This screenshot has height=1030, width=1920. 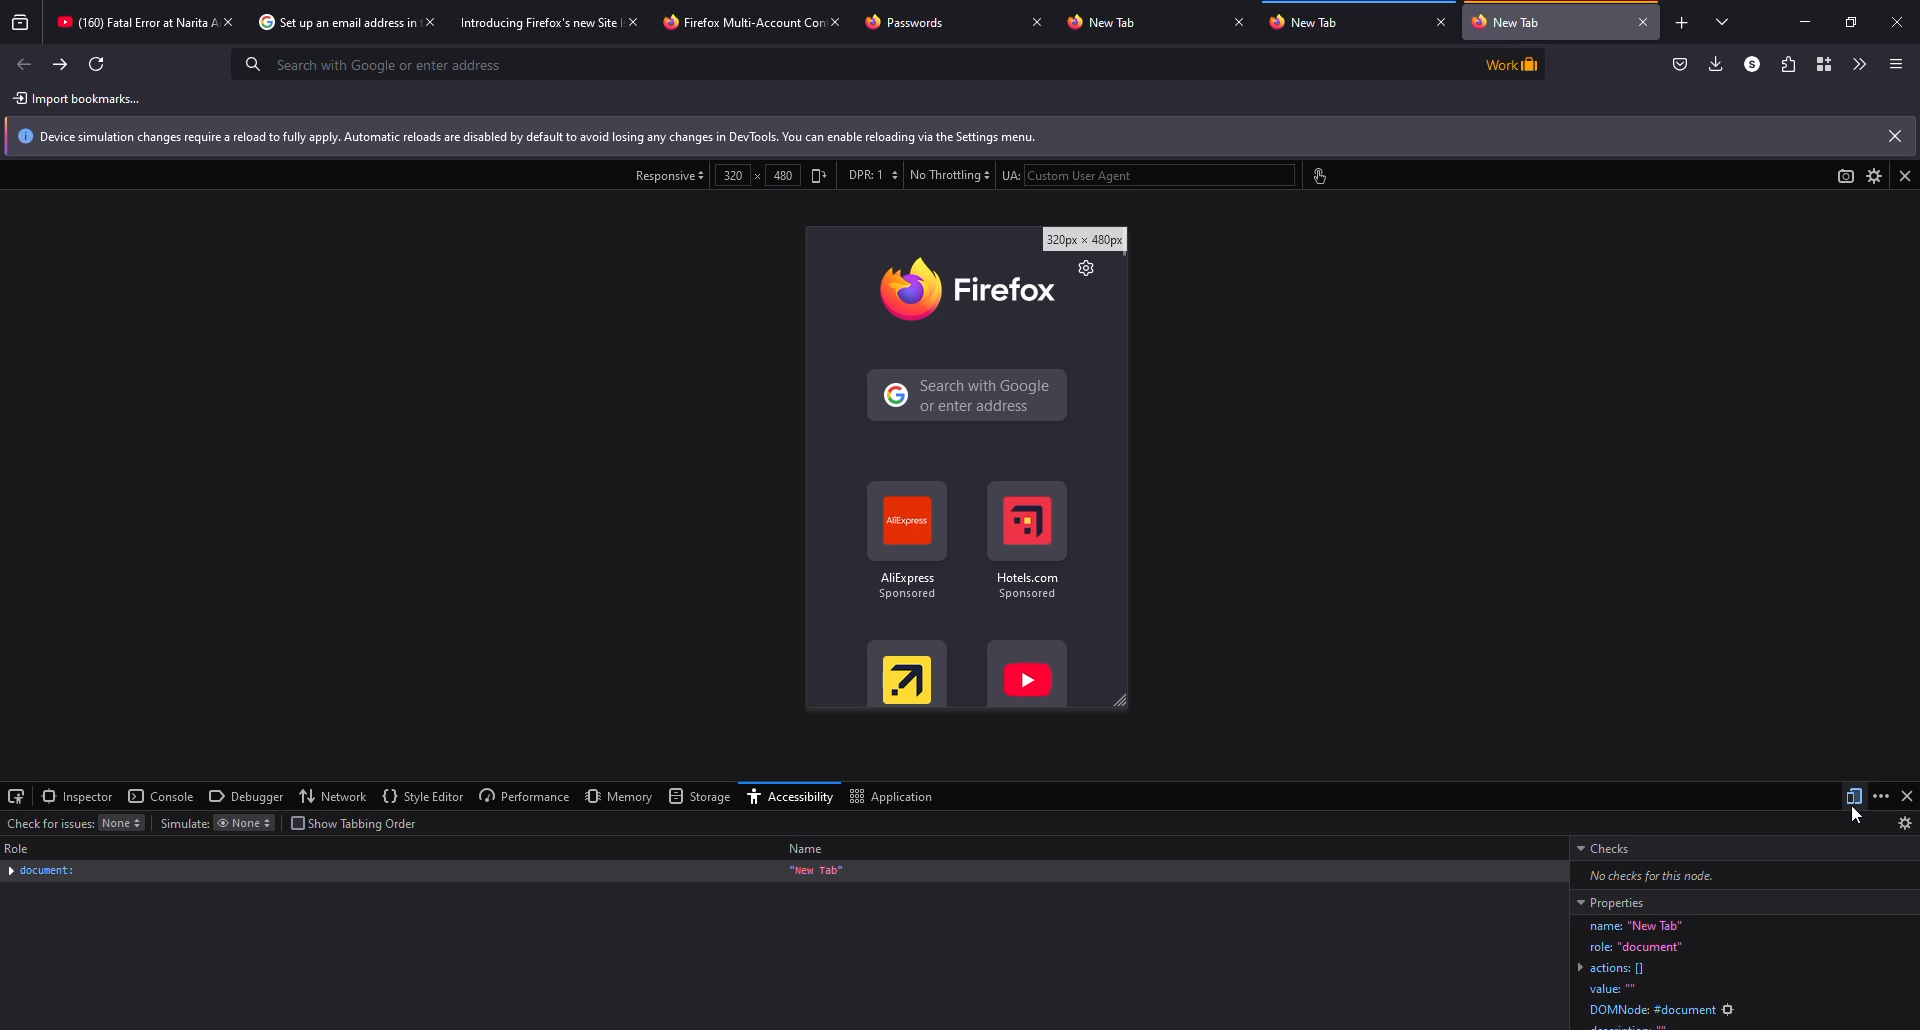 What do you see at coordinates (967, 469) in the screenshot?
I see `phone view enabled` at bounding box center [967, 469].